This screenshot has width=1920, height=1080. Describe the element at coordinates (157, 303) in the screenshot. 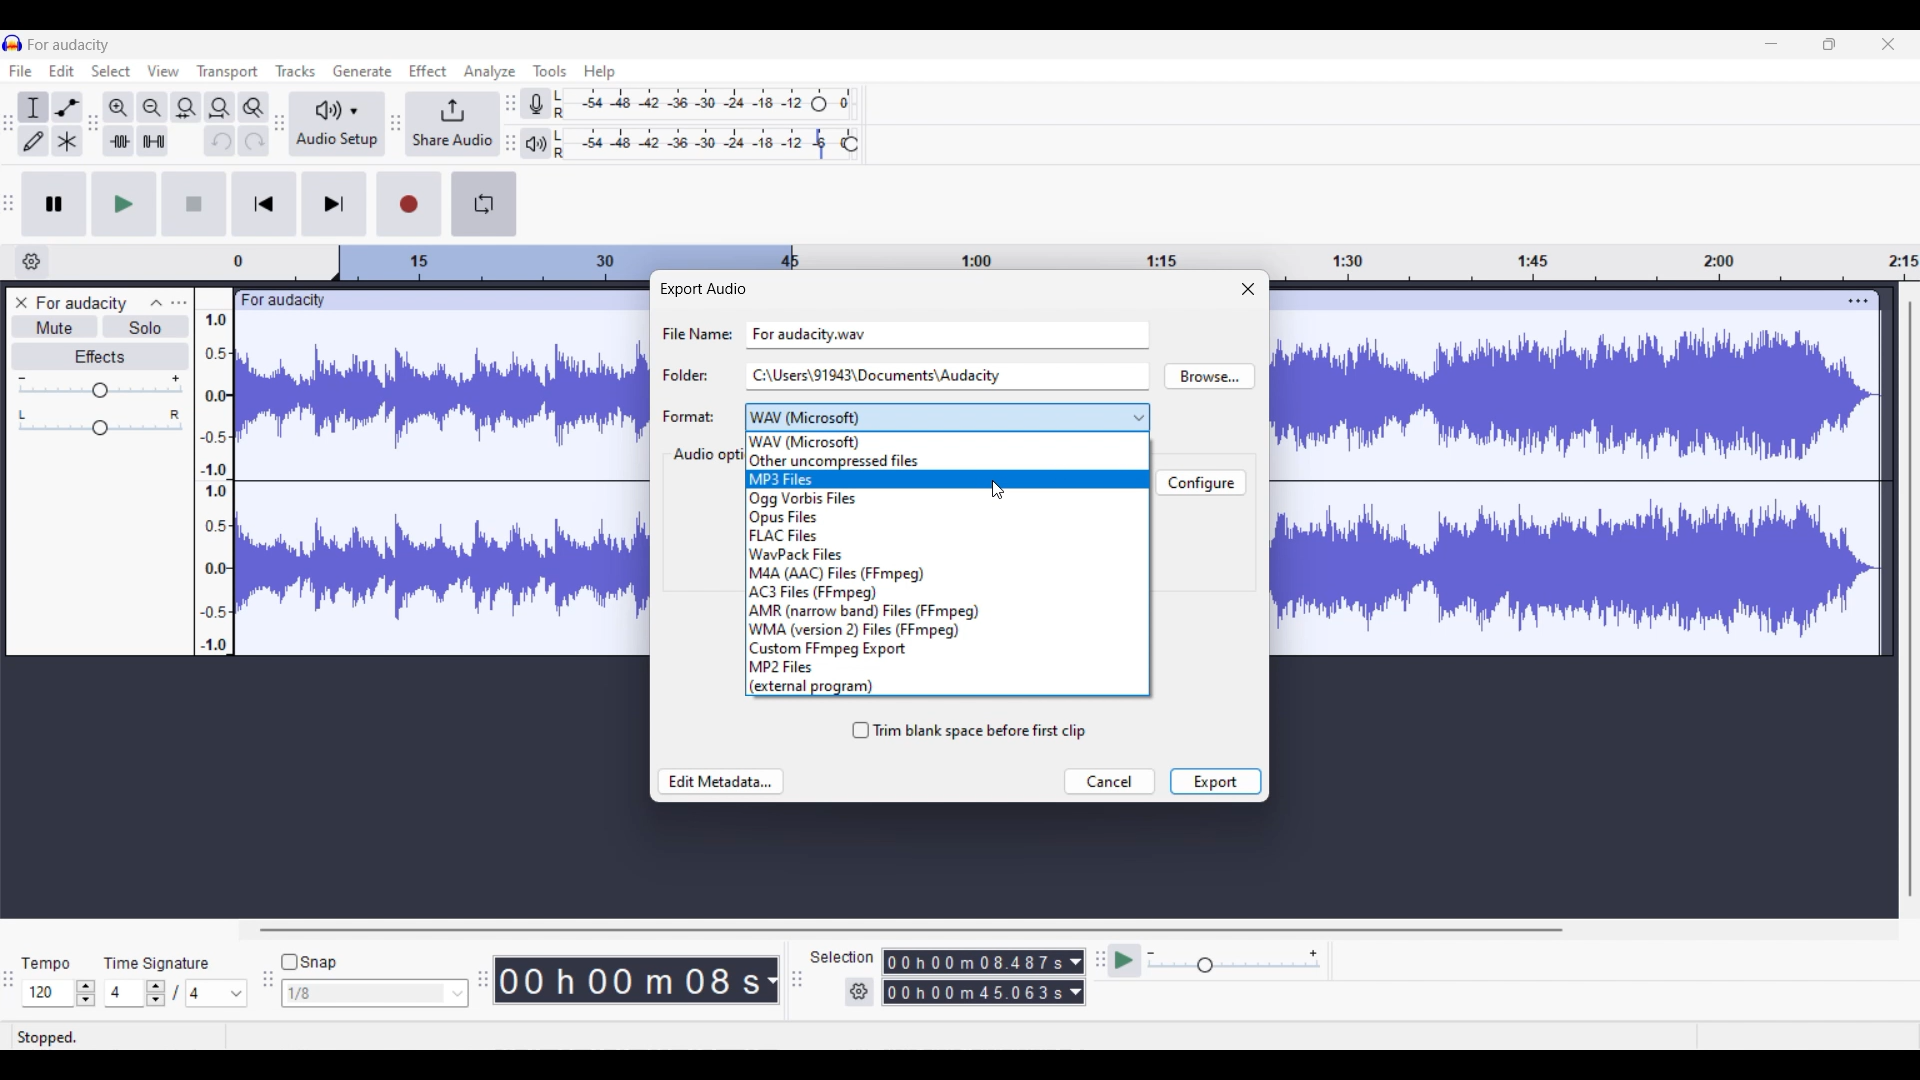

I see `Collapse` at that location.